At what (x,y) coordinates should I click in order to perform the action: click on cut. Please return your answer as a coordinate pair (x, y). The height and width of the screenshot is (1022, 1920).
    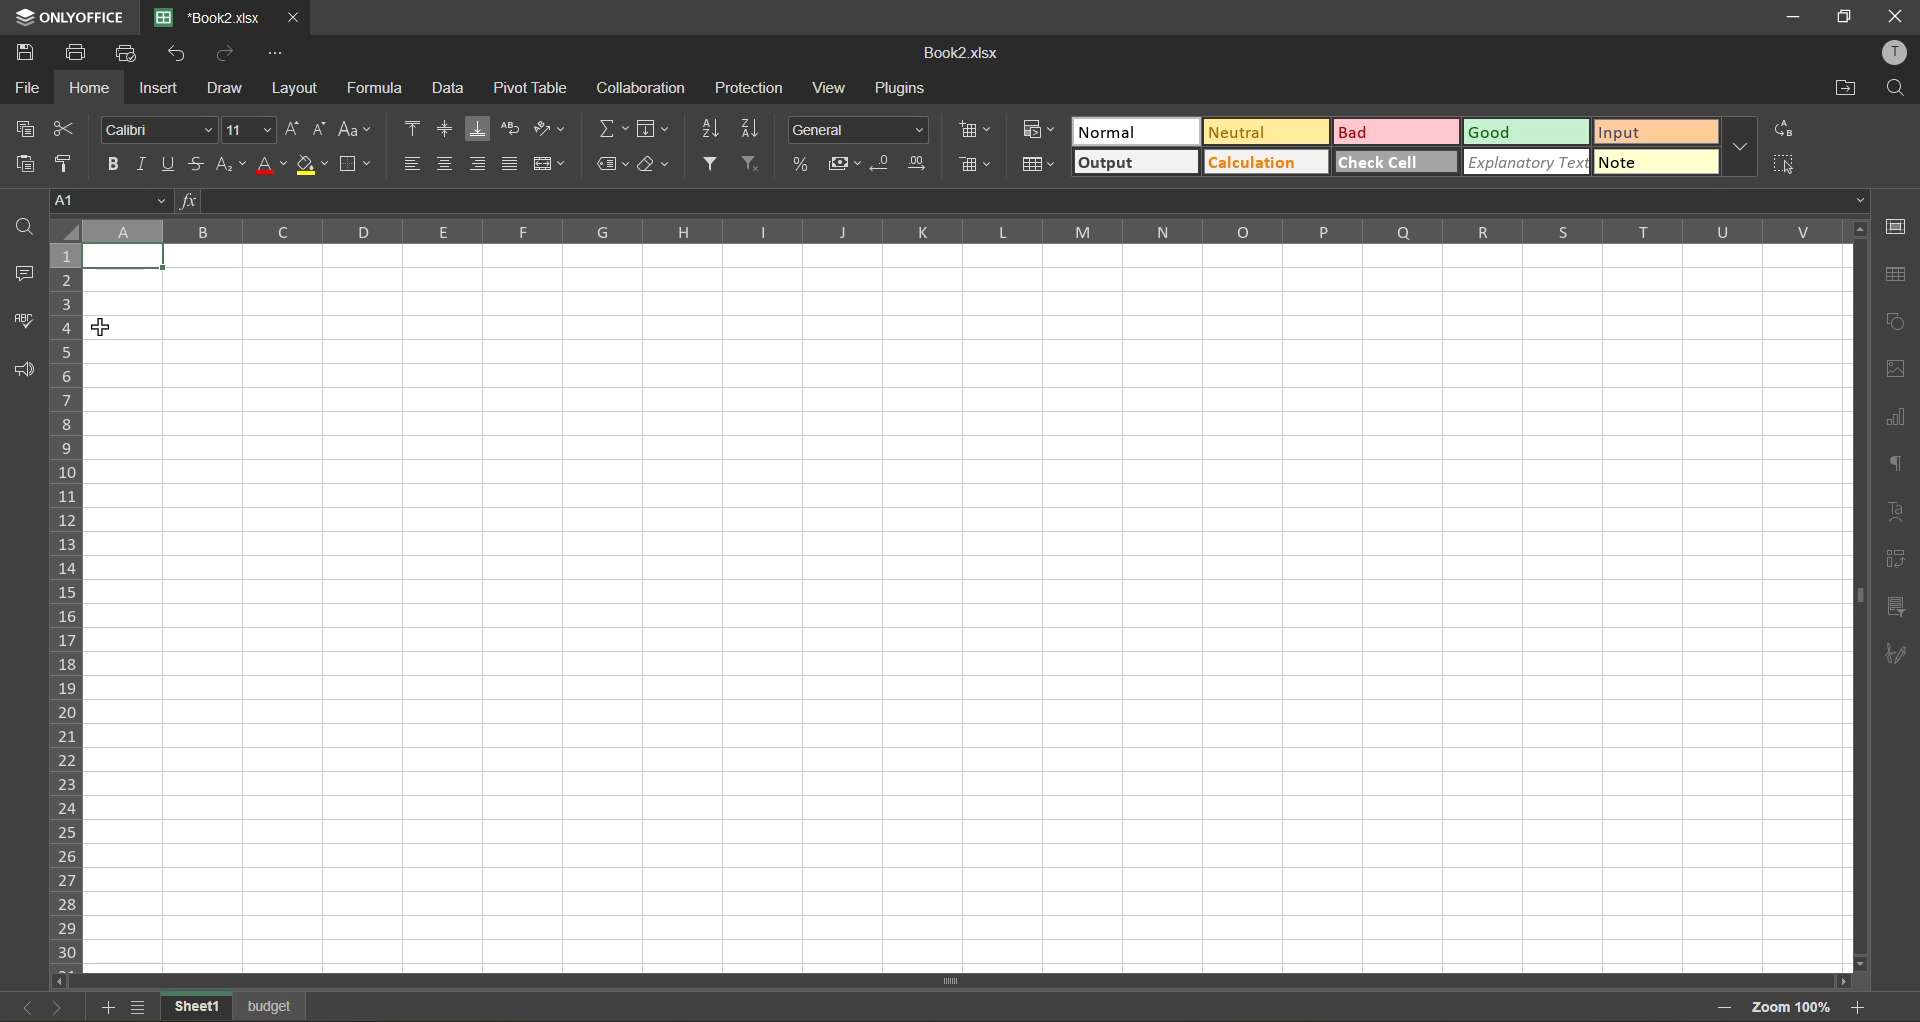
    Looking at the image, I should click on (70, 128).